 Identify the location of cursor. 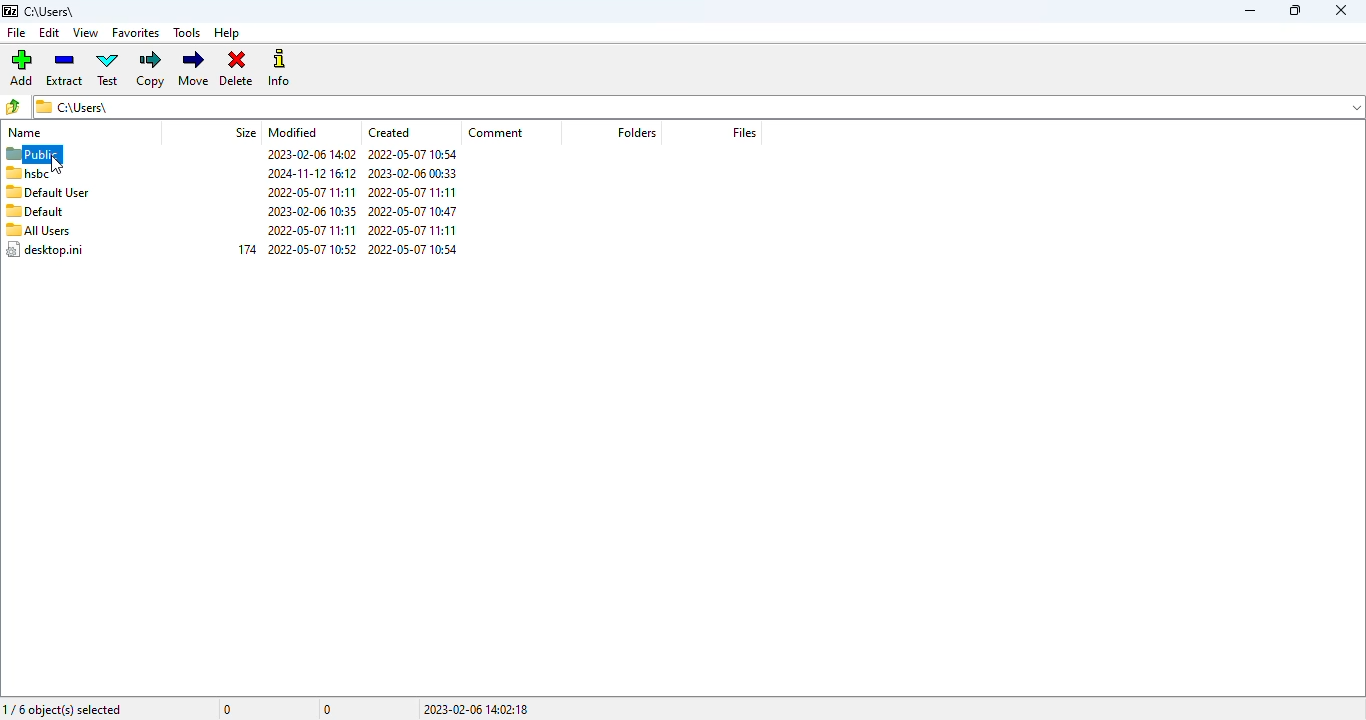
(58, 165).